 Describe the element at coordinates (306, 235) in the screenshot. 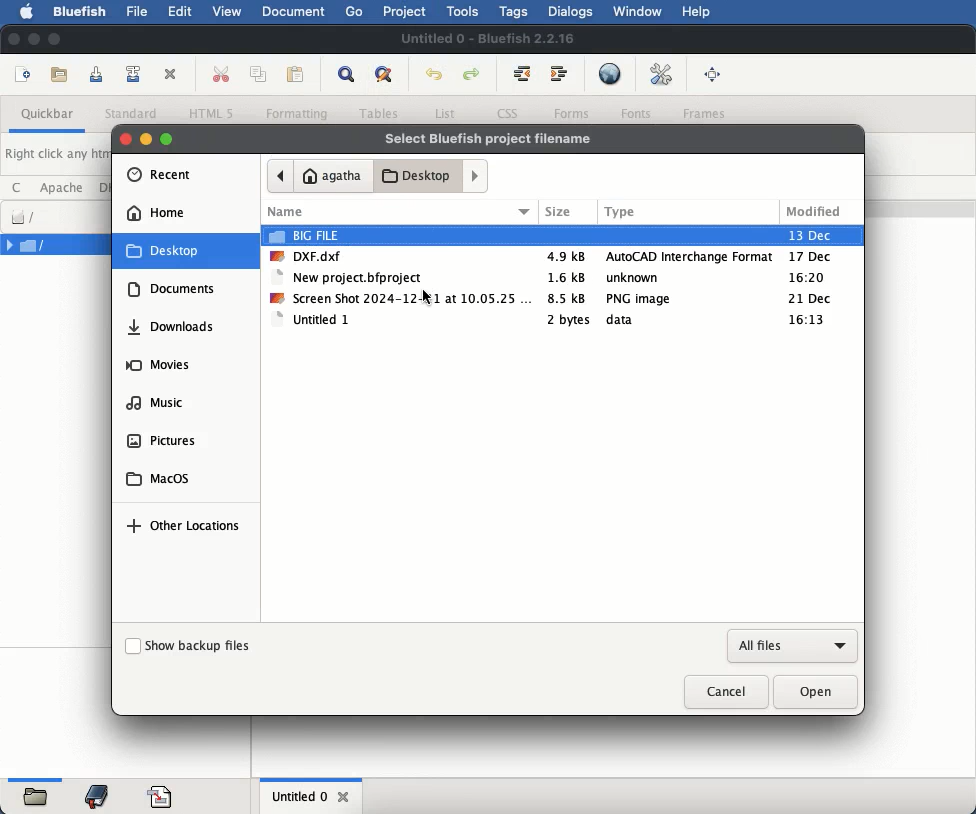

I see `big file` at that location.